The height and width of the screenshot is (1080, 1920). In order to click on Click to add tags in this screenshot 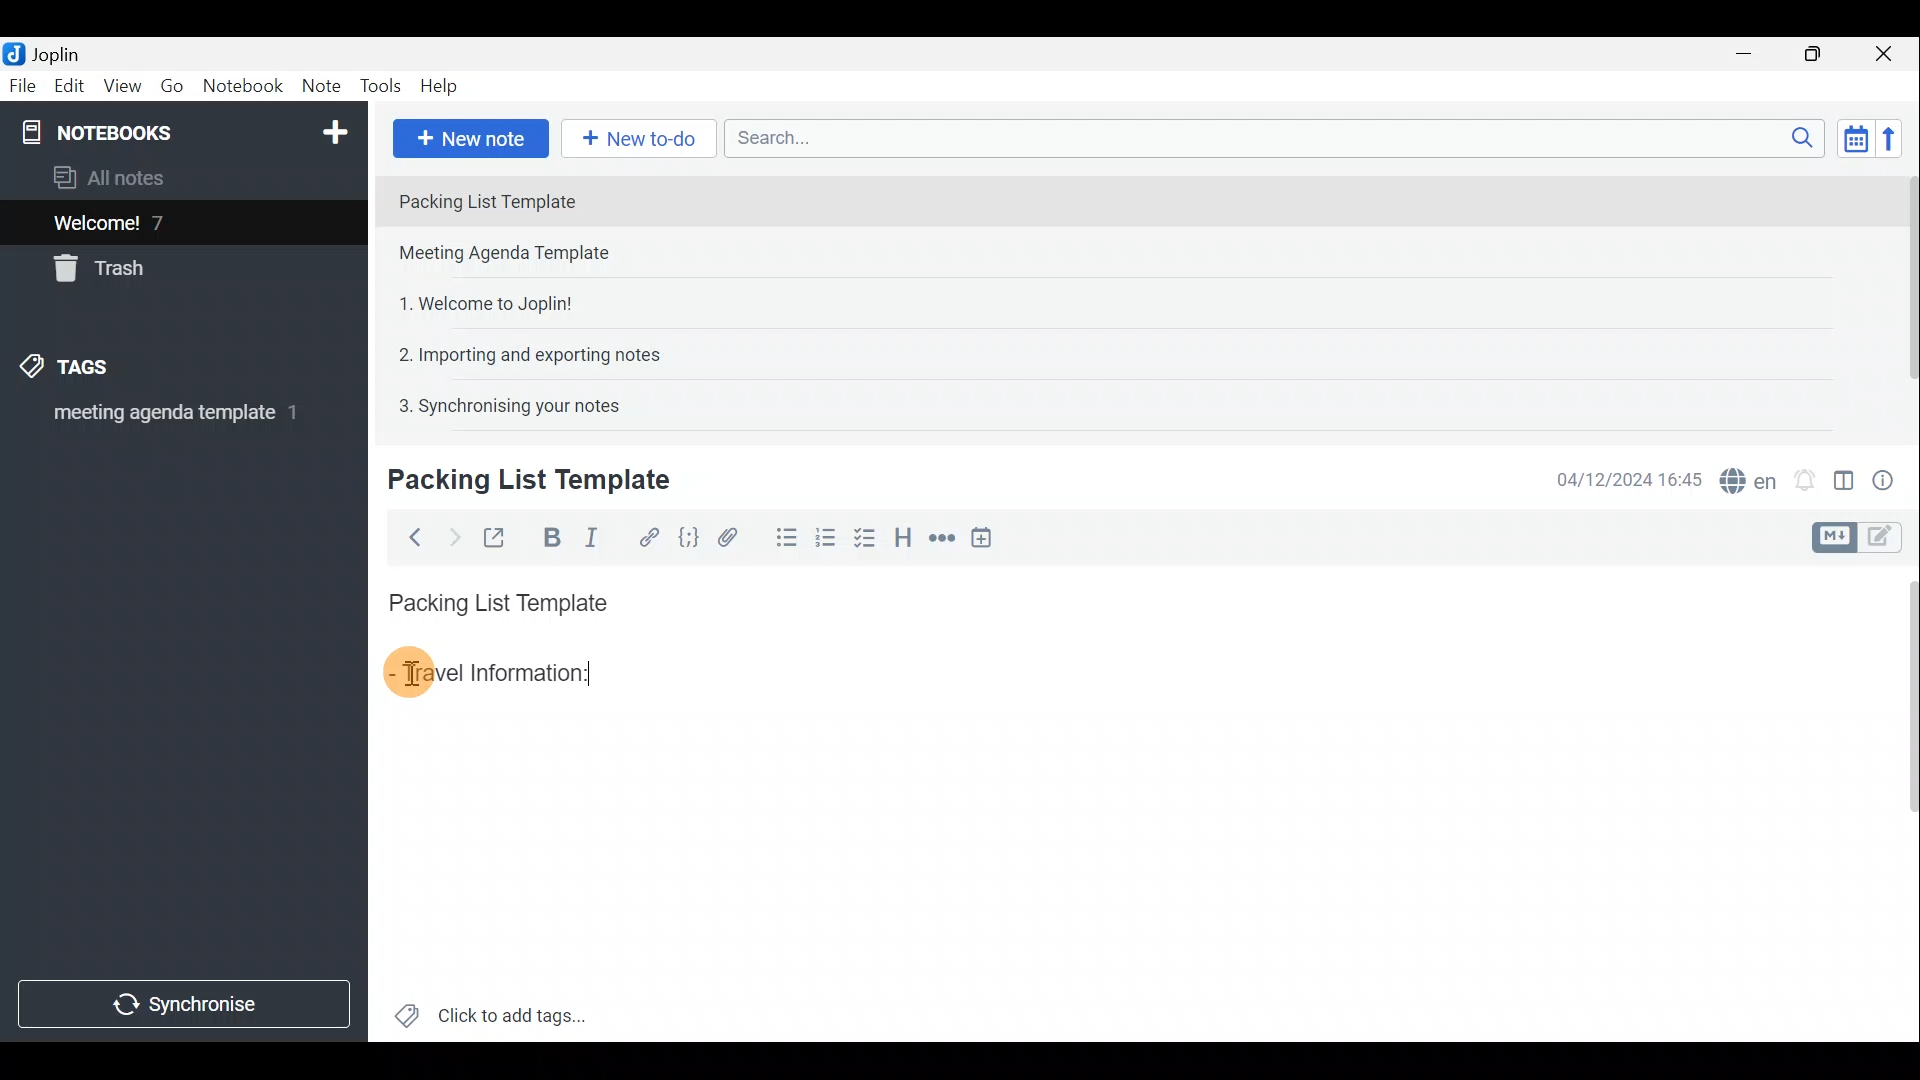, I will do `click(491, 1010)`.